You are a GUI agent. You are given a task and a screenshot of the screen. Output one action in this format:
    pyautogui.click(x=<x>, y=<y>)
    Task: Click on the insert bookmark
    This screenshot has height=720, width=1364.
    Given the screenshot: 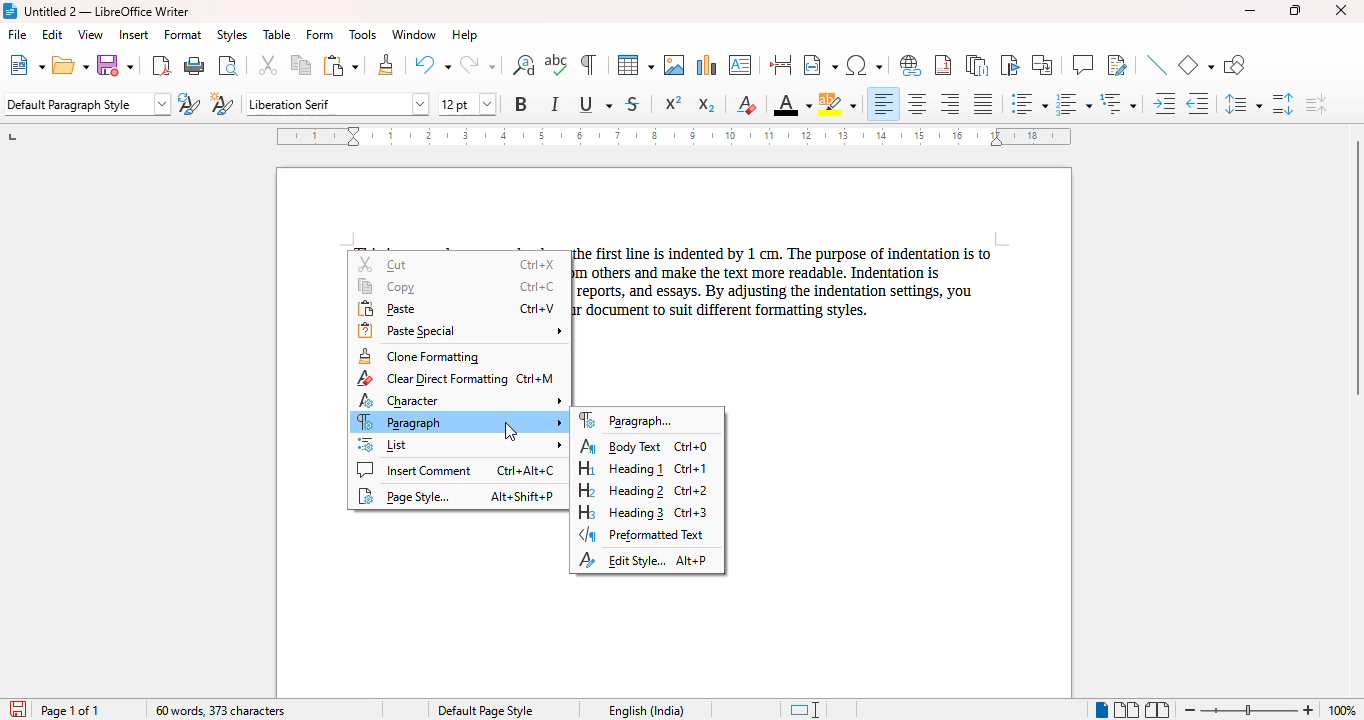 What is the action you would take?
    pyautogui.click(x=1011, y=65)
    